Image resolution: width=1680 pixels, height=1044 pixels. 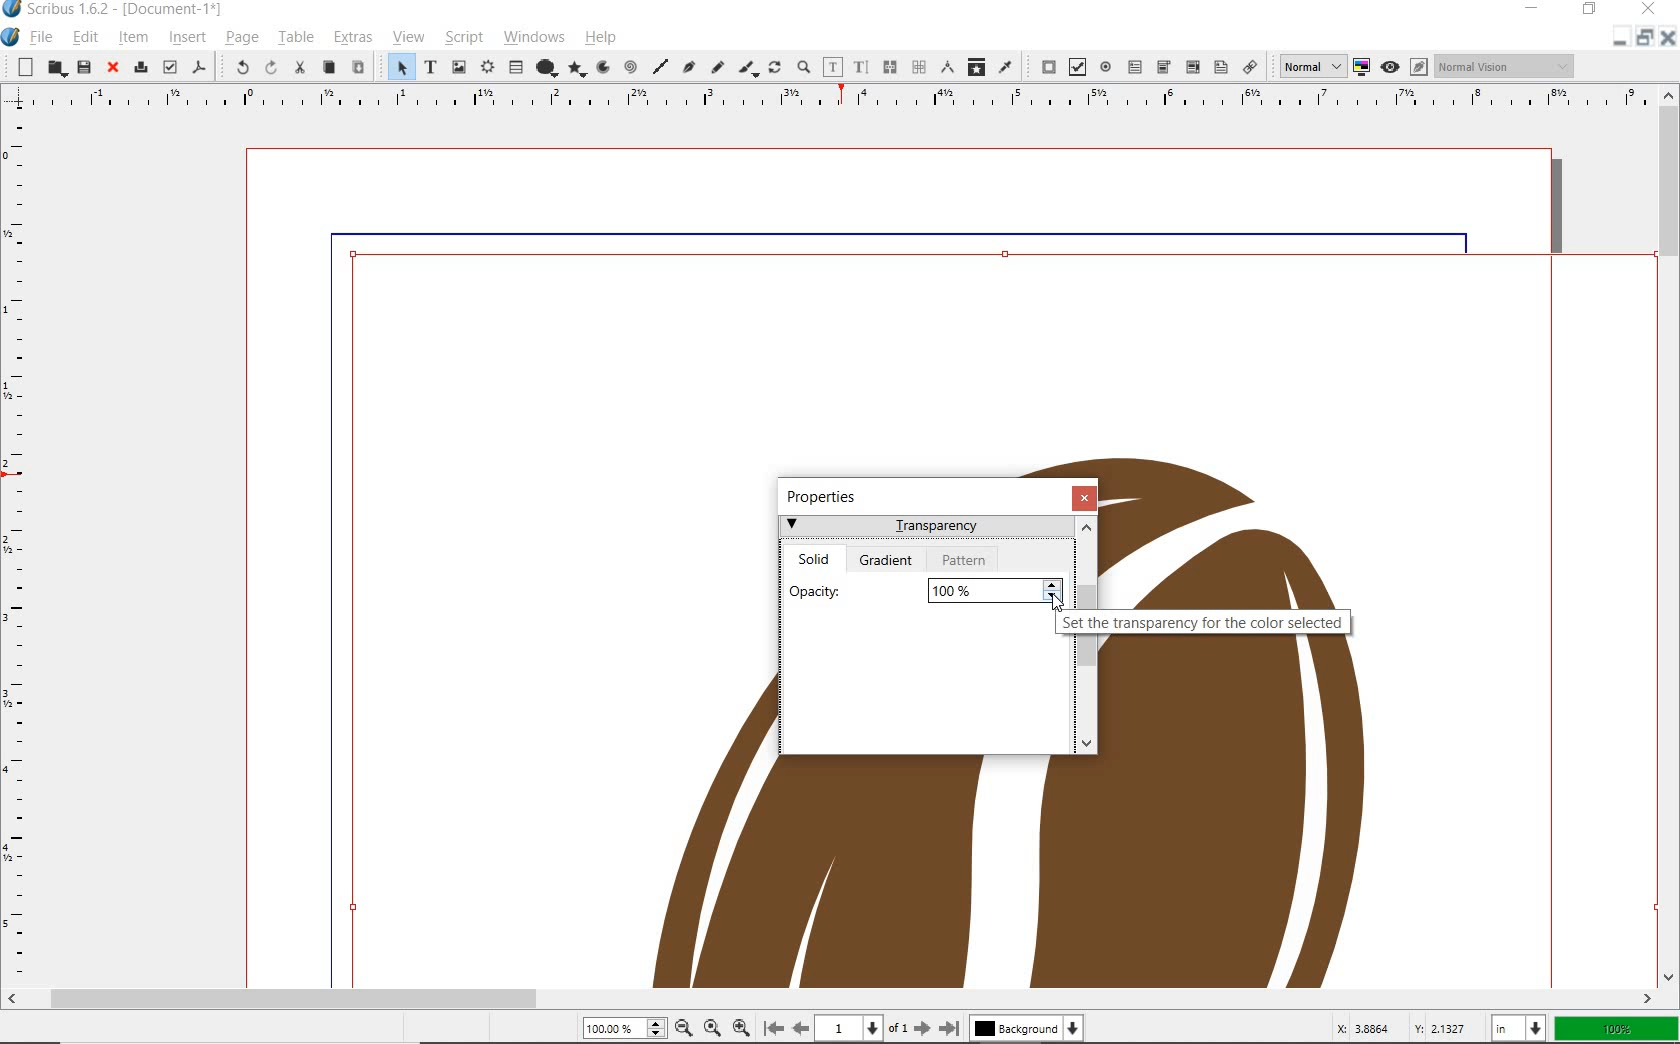 I want to click on save, so click(x=83, y=69).